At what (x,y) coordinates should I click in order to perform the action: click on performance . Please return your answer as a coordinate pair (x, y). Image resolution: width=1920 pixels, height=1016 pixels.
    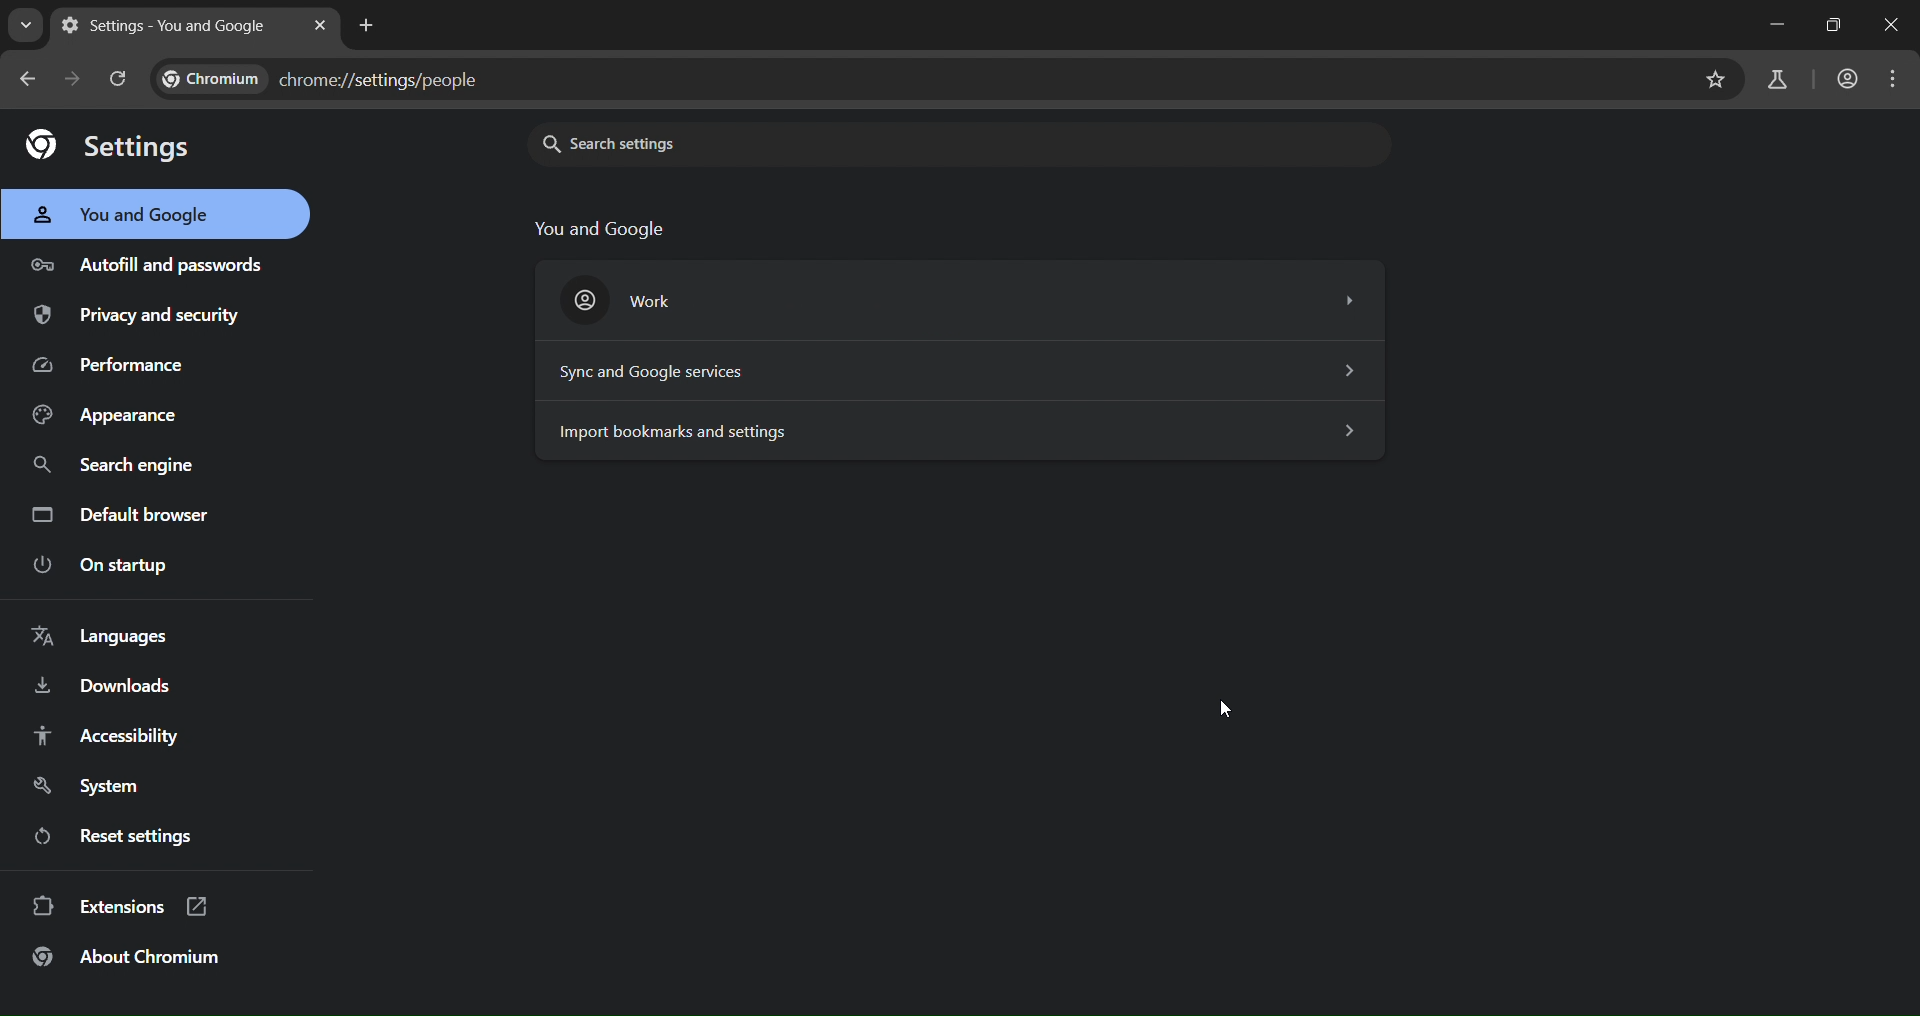
    Looking at the image, I should click on (114, 369).